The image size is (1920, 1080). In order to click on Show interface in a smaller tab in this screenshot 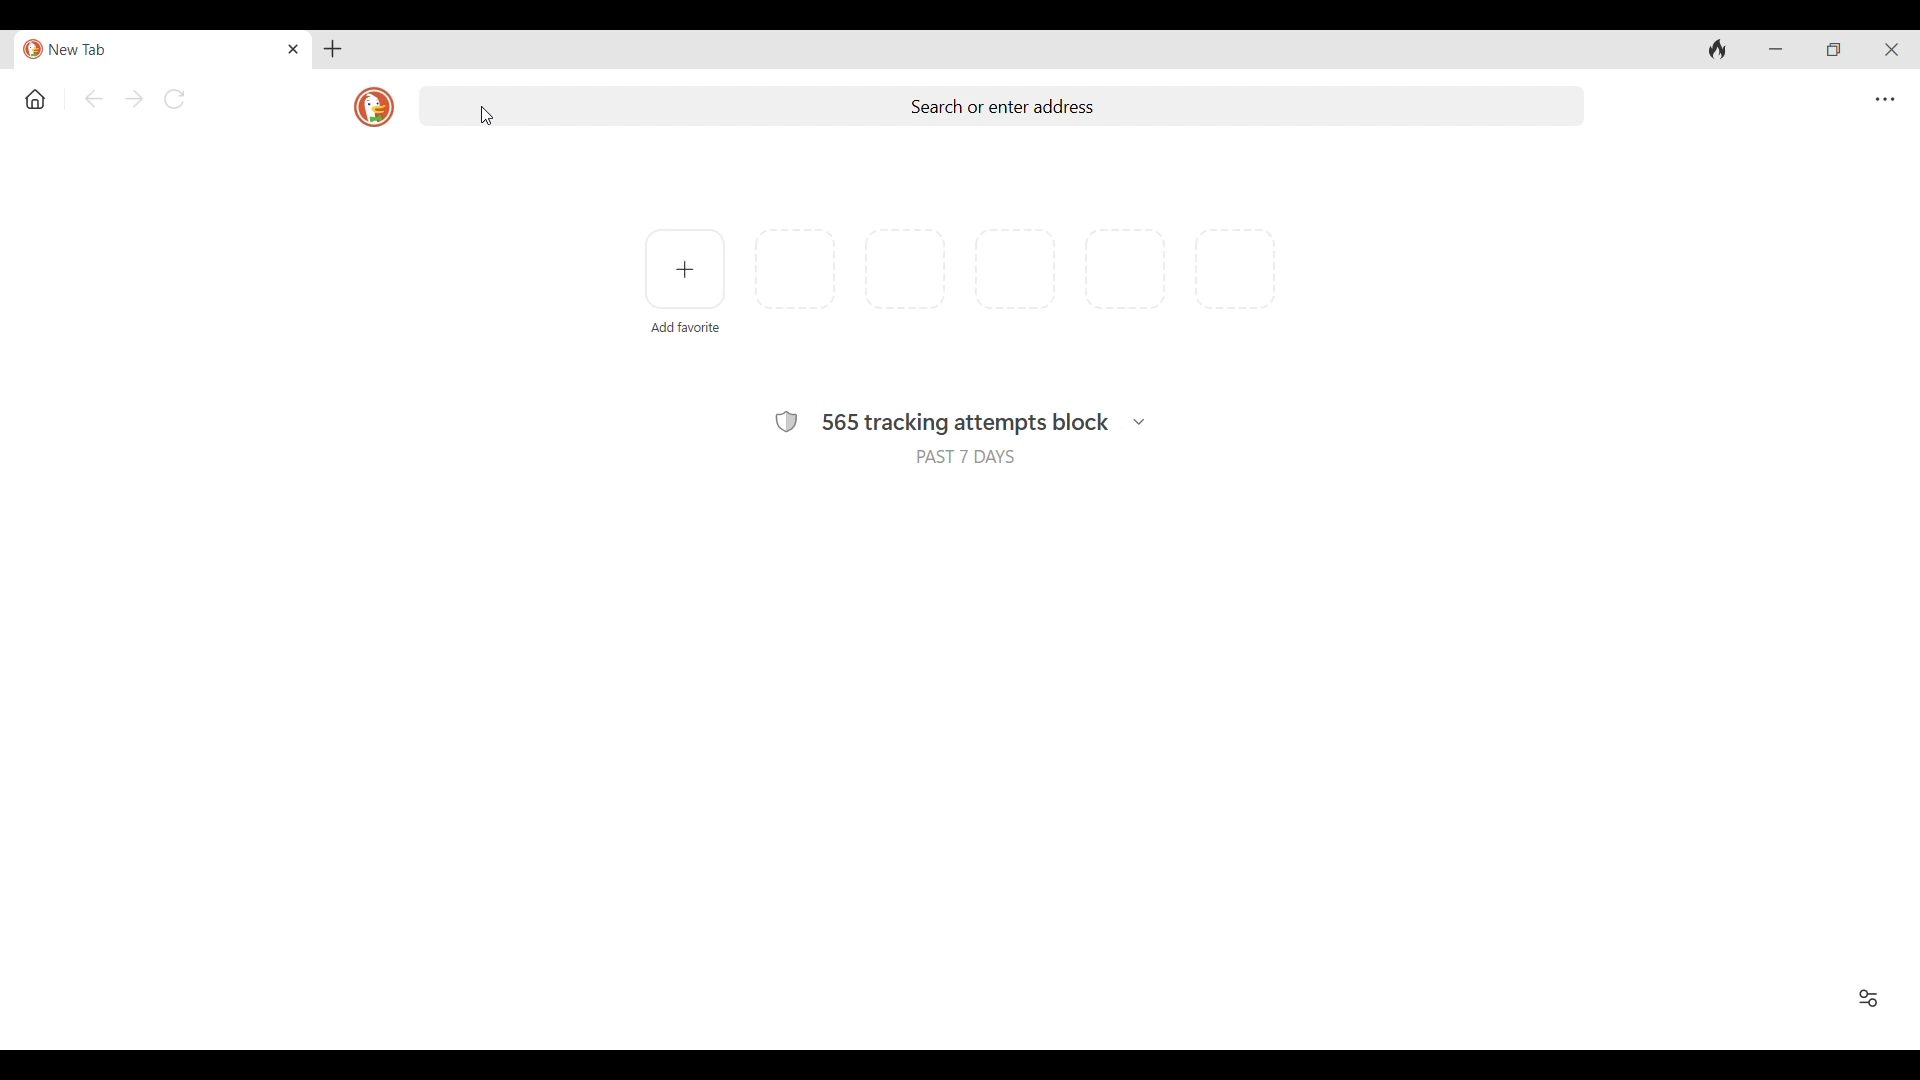, I will do `click(1834, 50)`.